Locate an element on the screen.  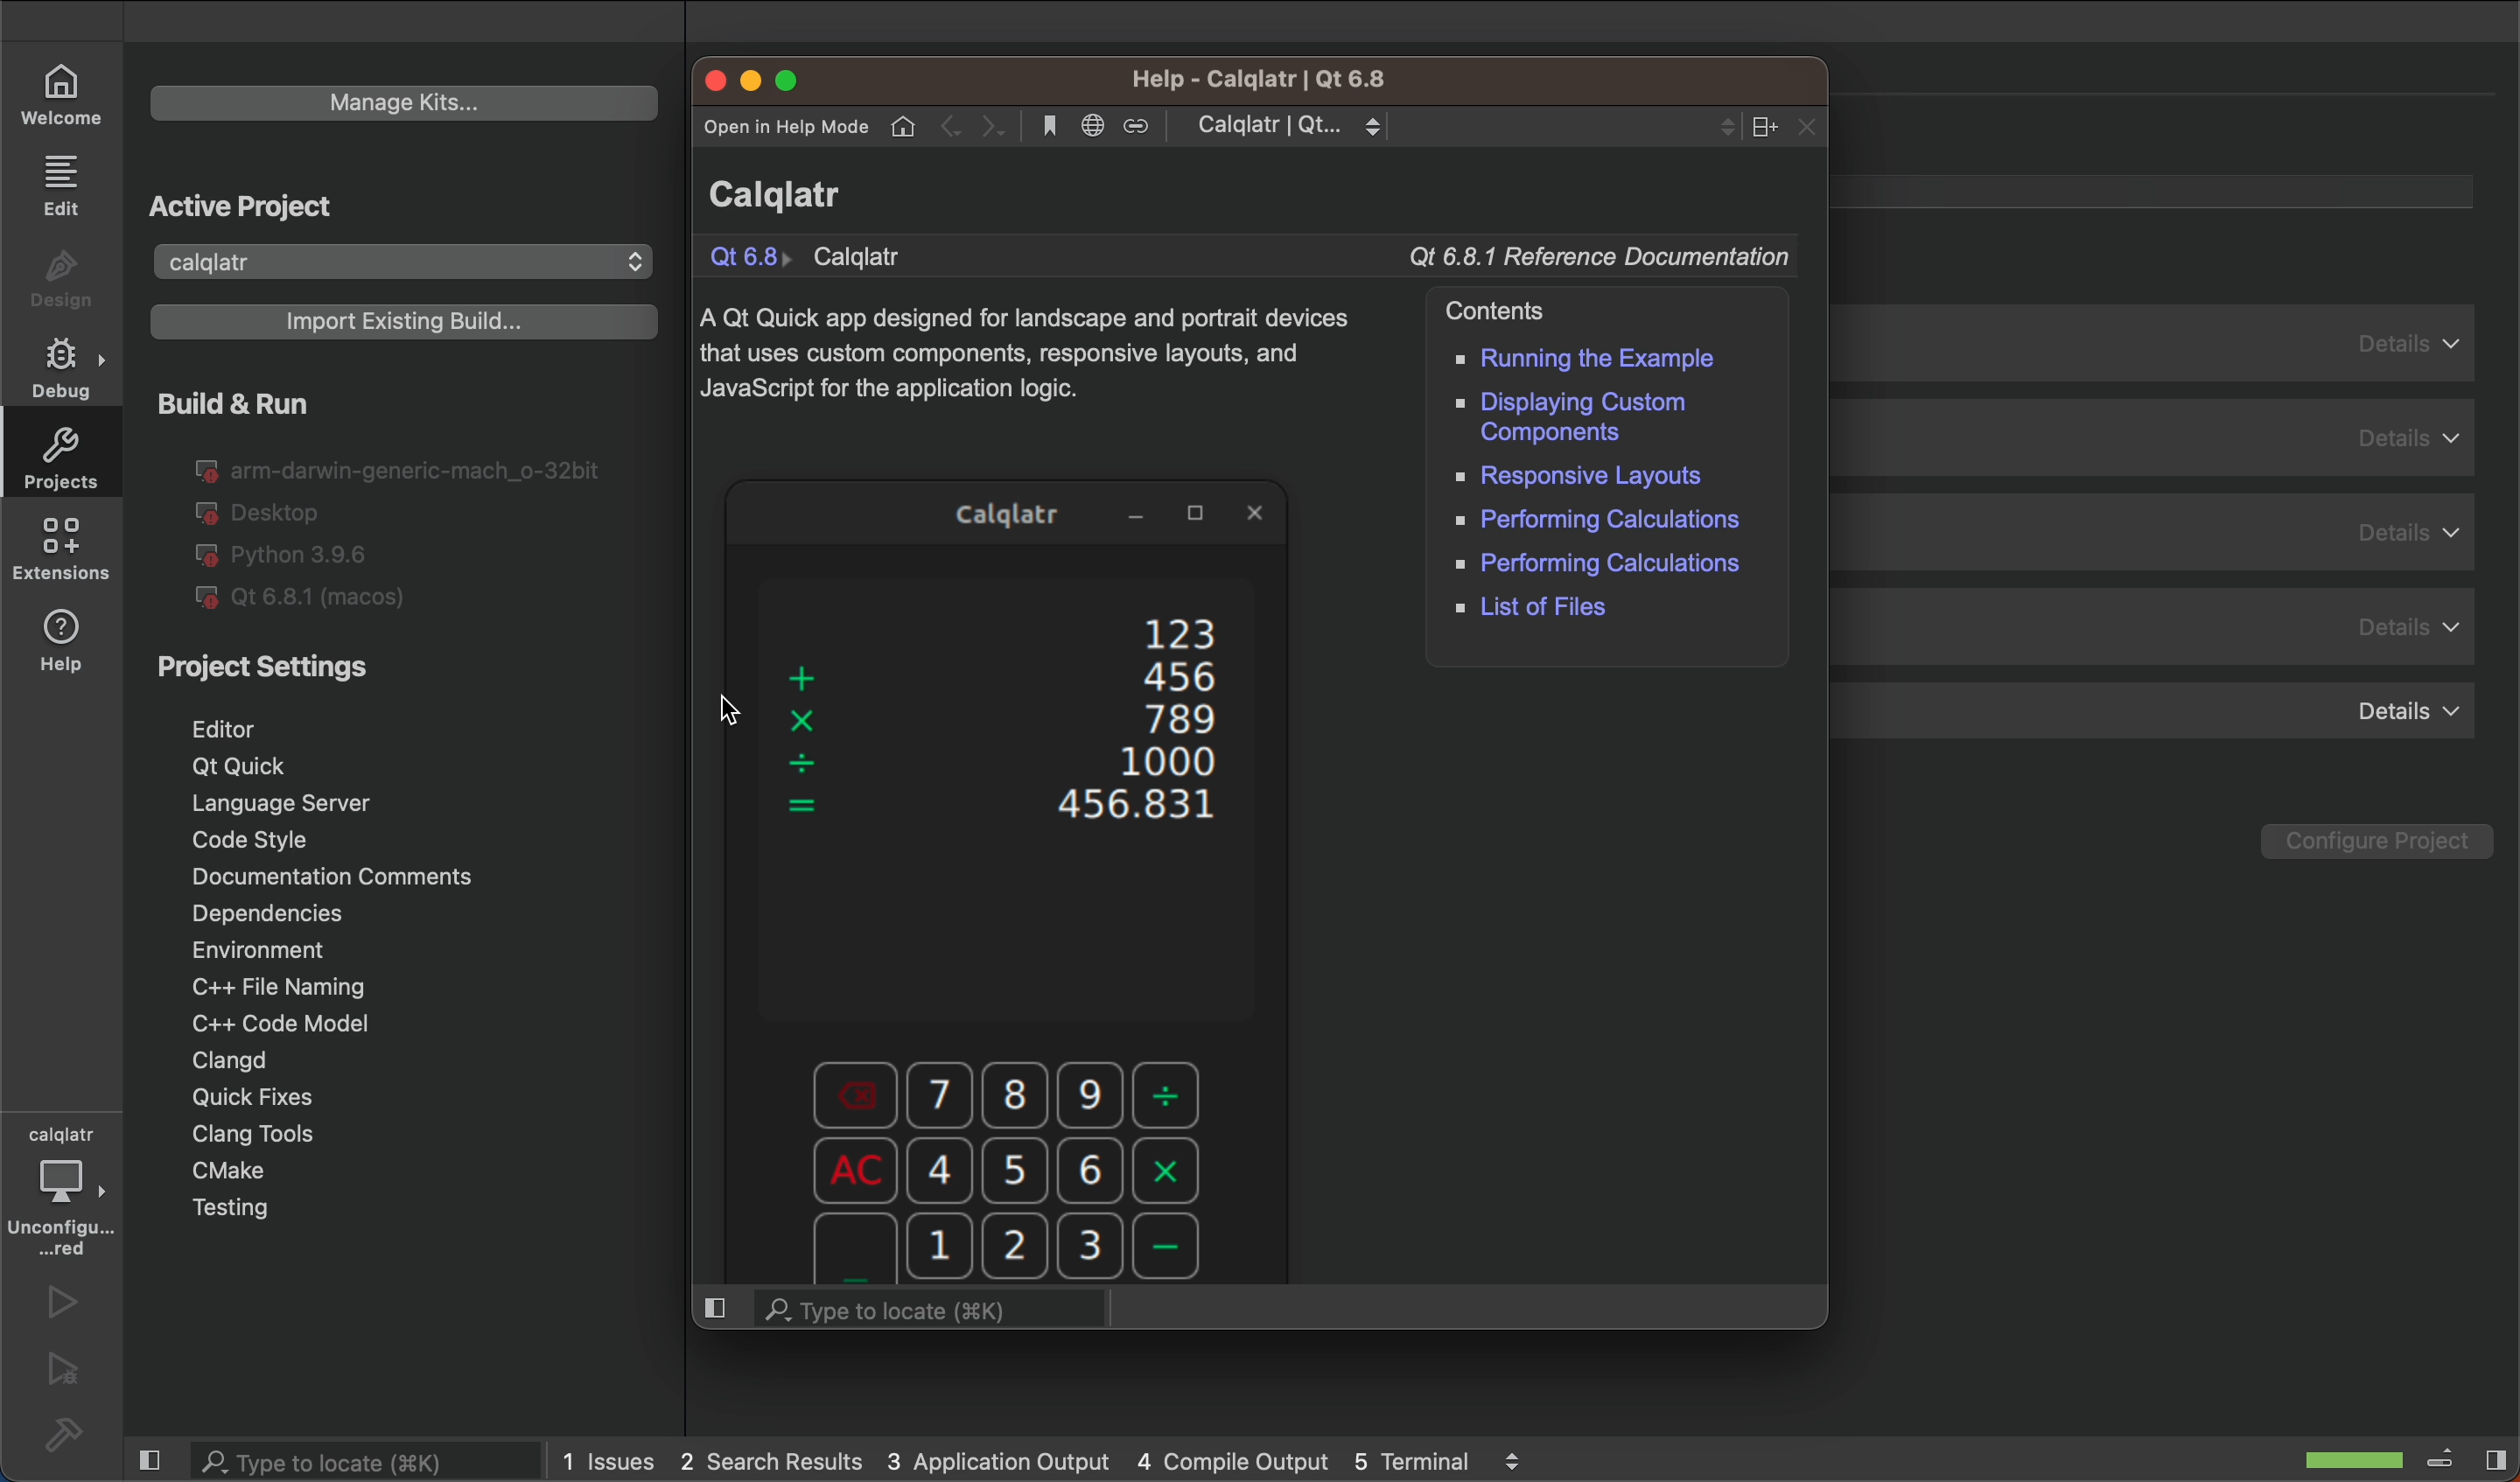
environment is located at coordinates (254, 950).